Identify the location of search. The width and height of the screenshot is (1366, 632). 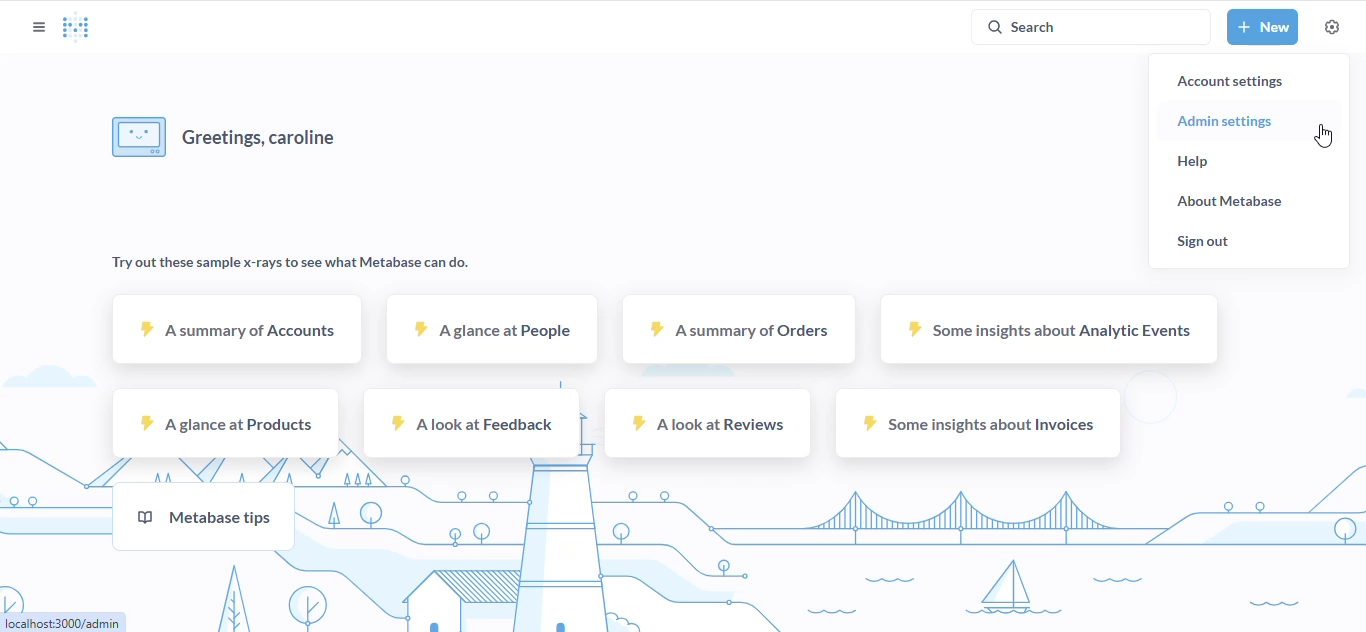
(1091, 27).